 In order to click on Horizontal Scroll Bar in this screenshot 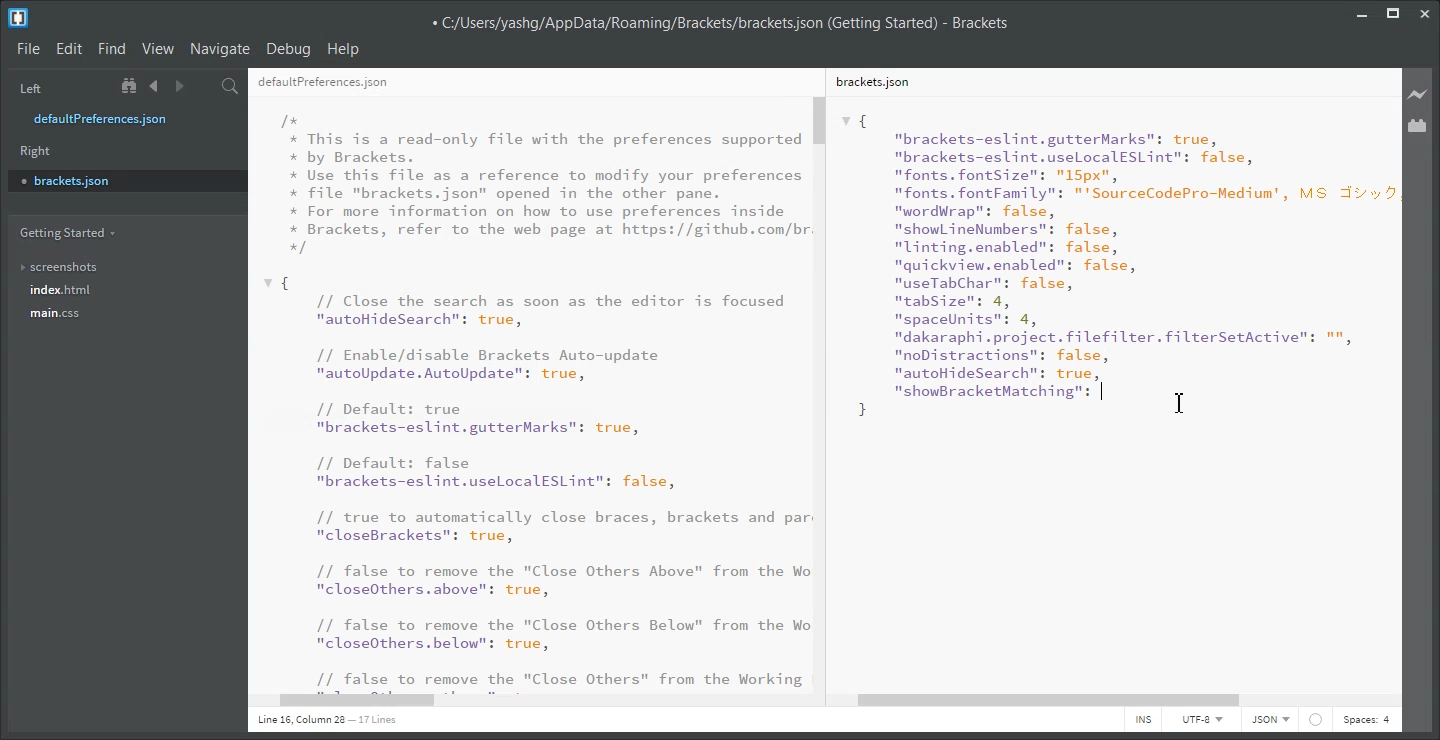, I will do `click(539, 702)`.